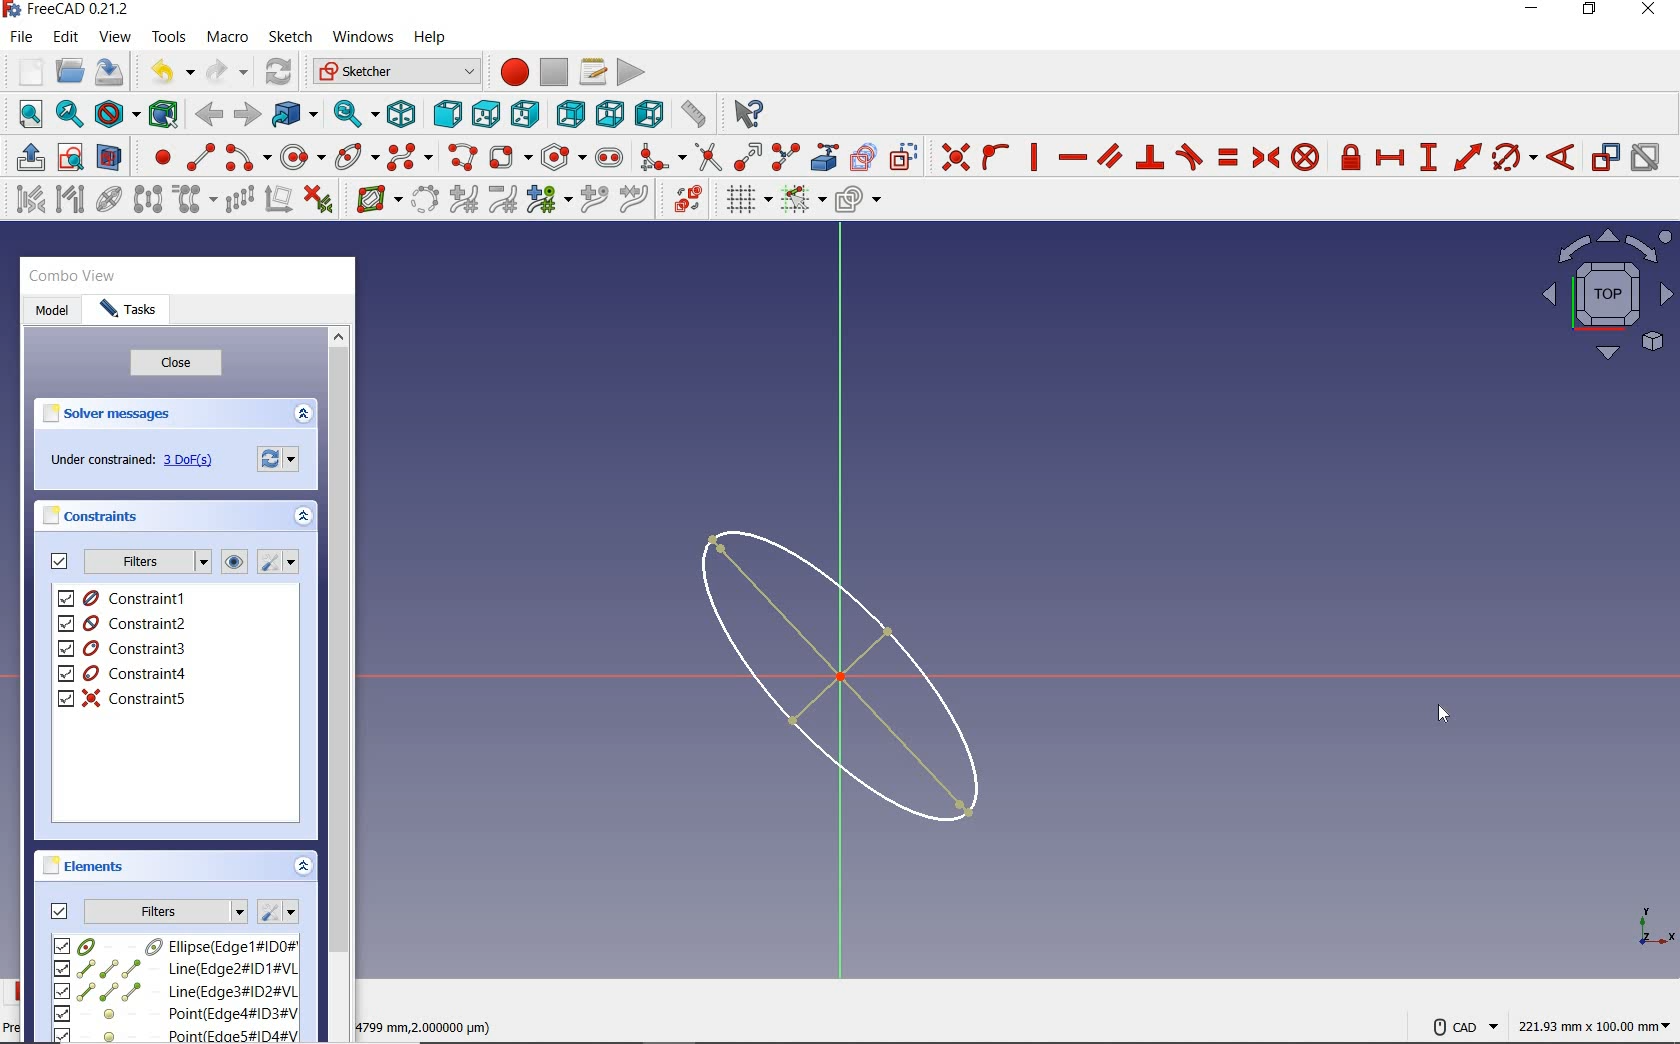  Describe the element at coordinates (461, 157) in the screenshot. I see `create polyline` at that location.